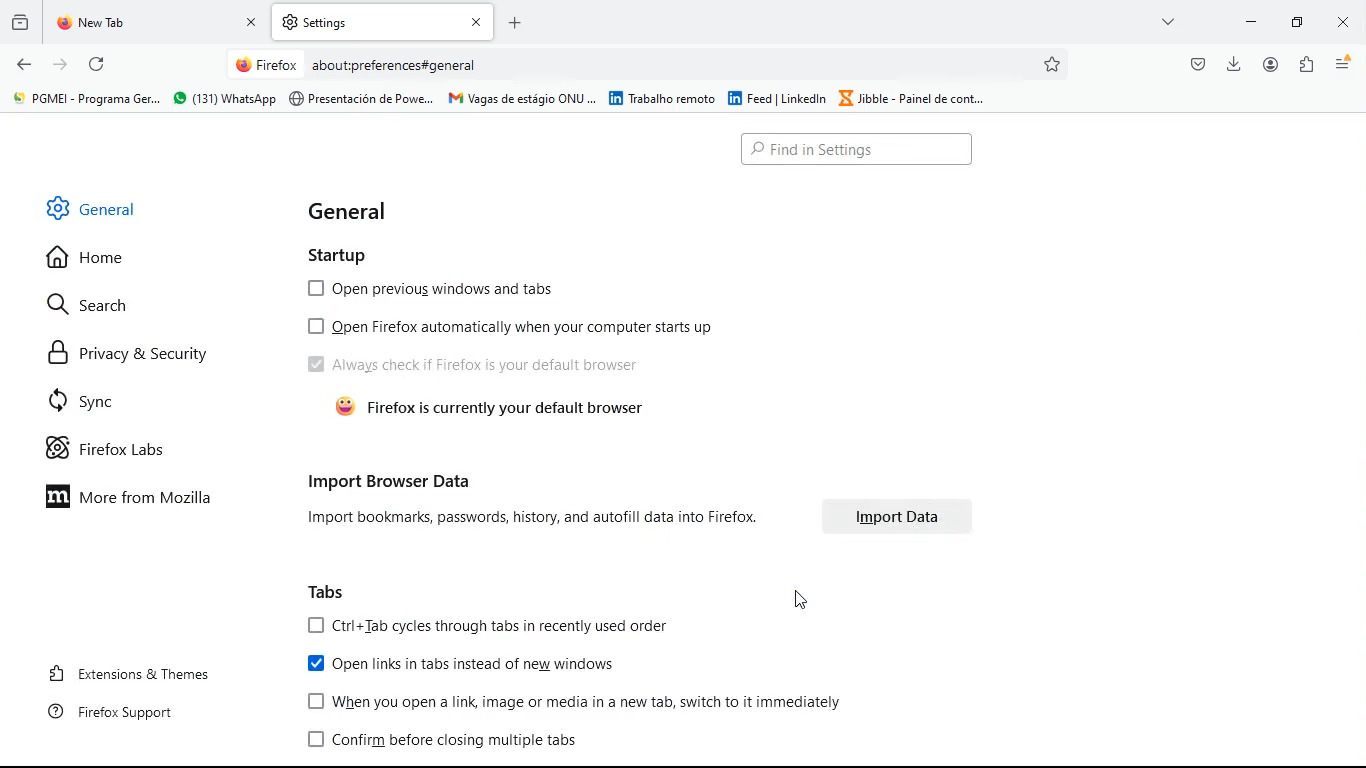 The height and width of the screenshot is (768, 1366). Describe the element at coordinates (801, 600) in the screenshot. I see `Cursor` at that location.